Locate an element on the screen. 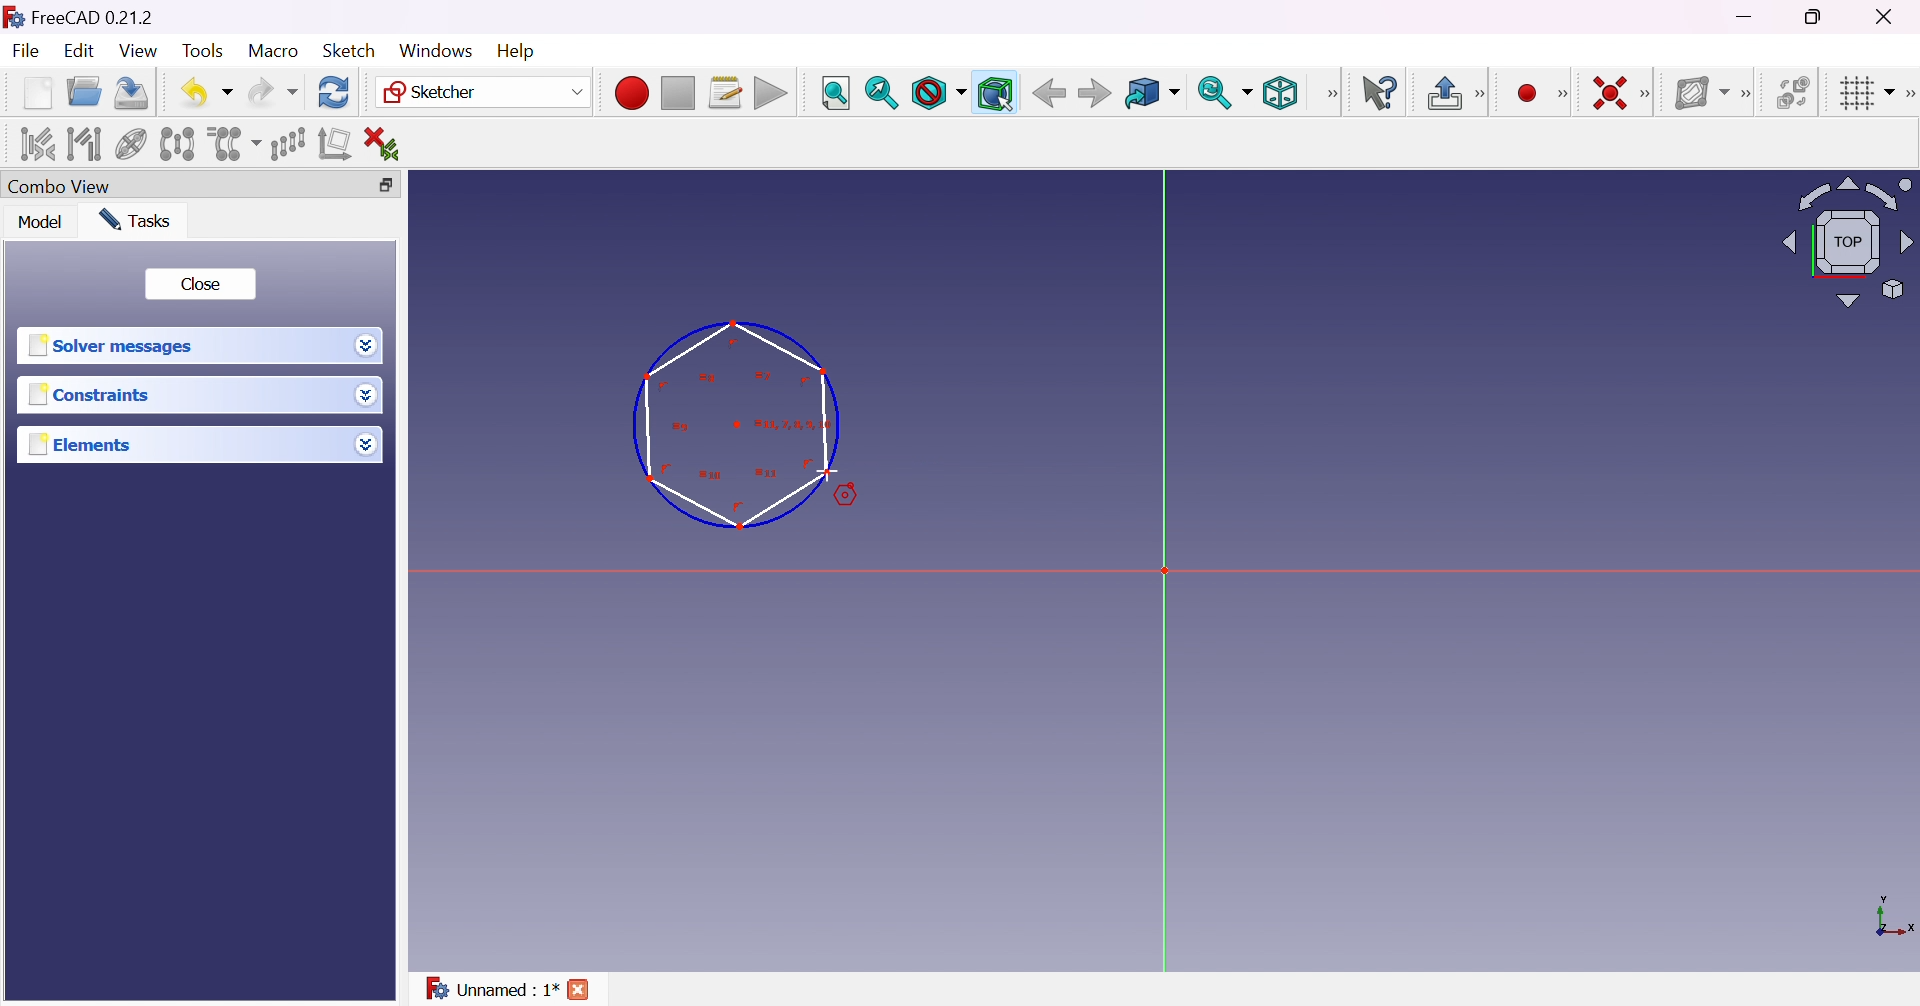 The image size is (1920, 1006). Drop down is located at coordinates (371, 397).